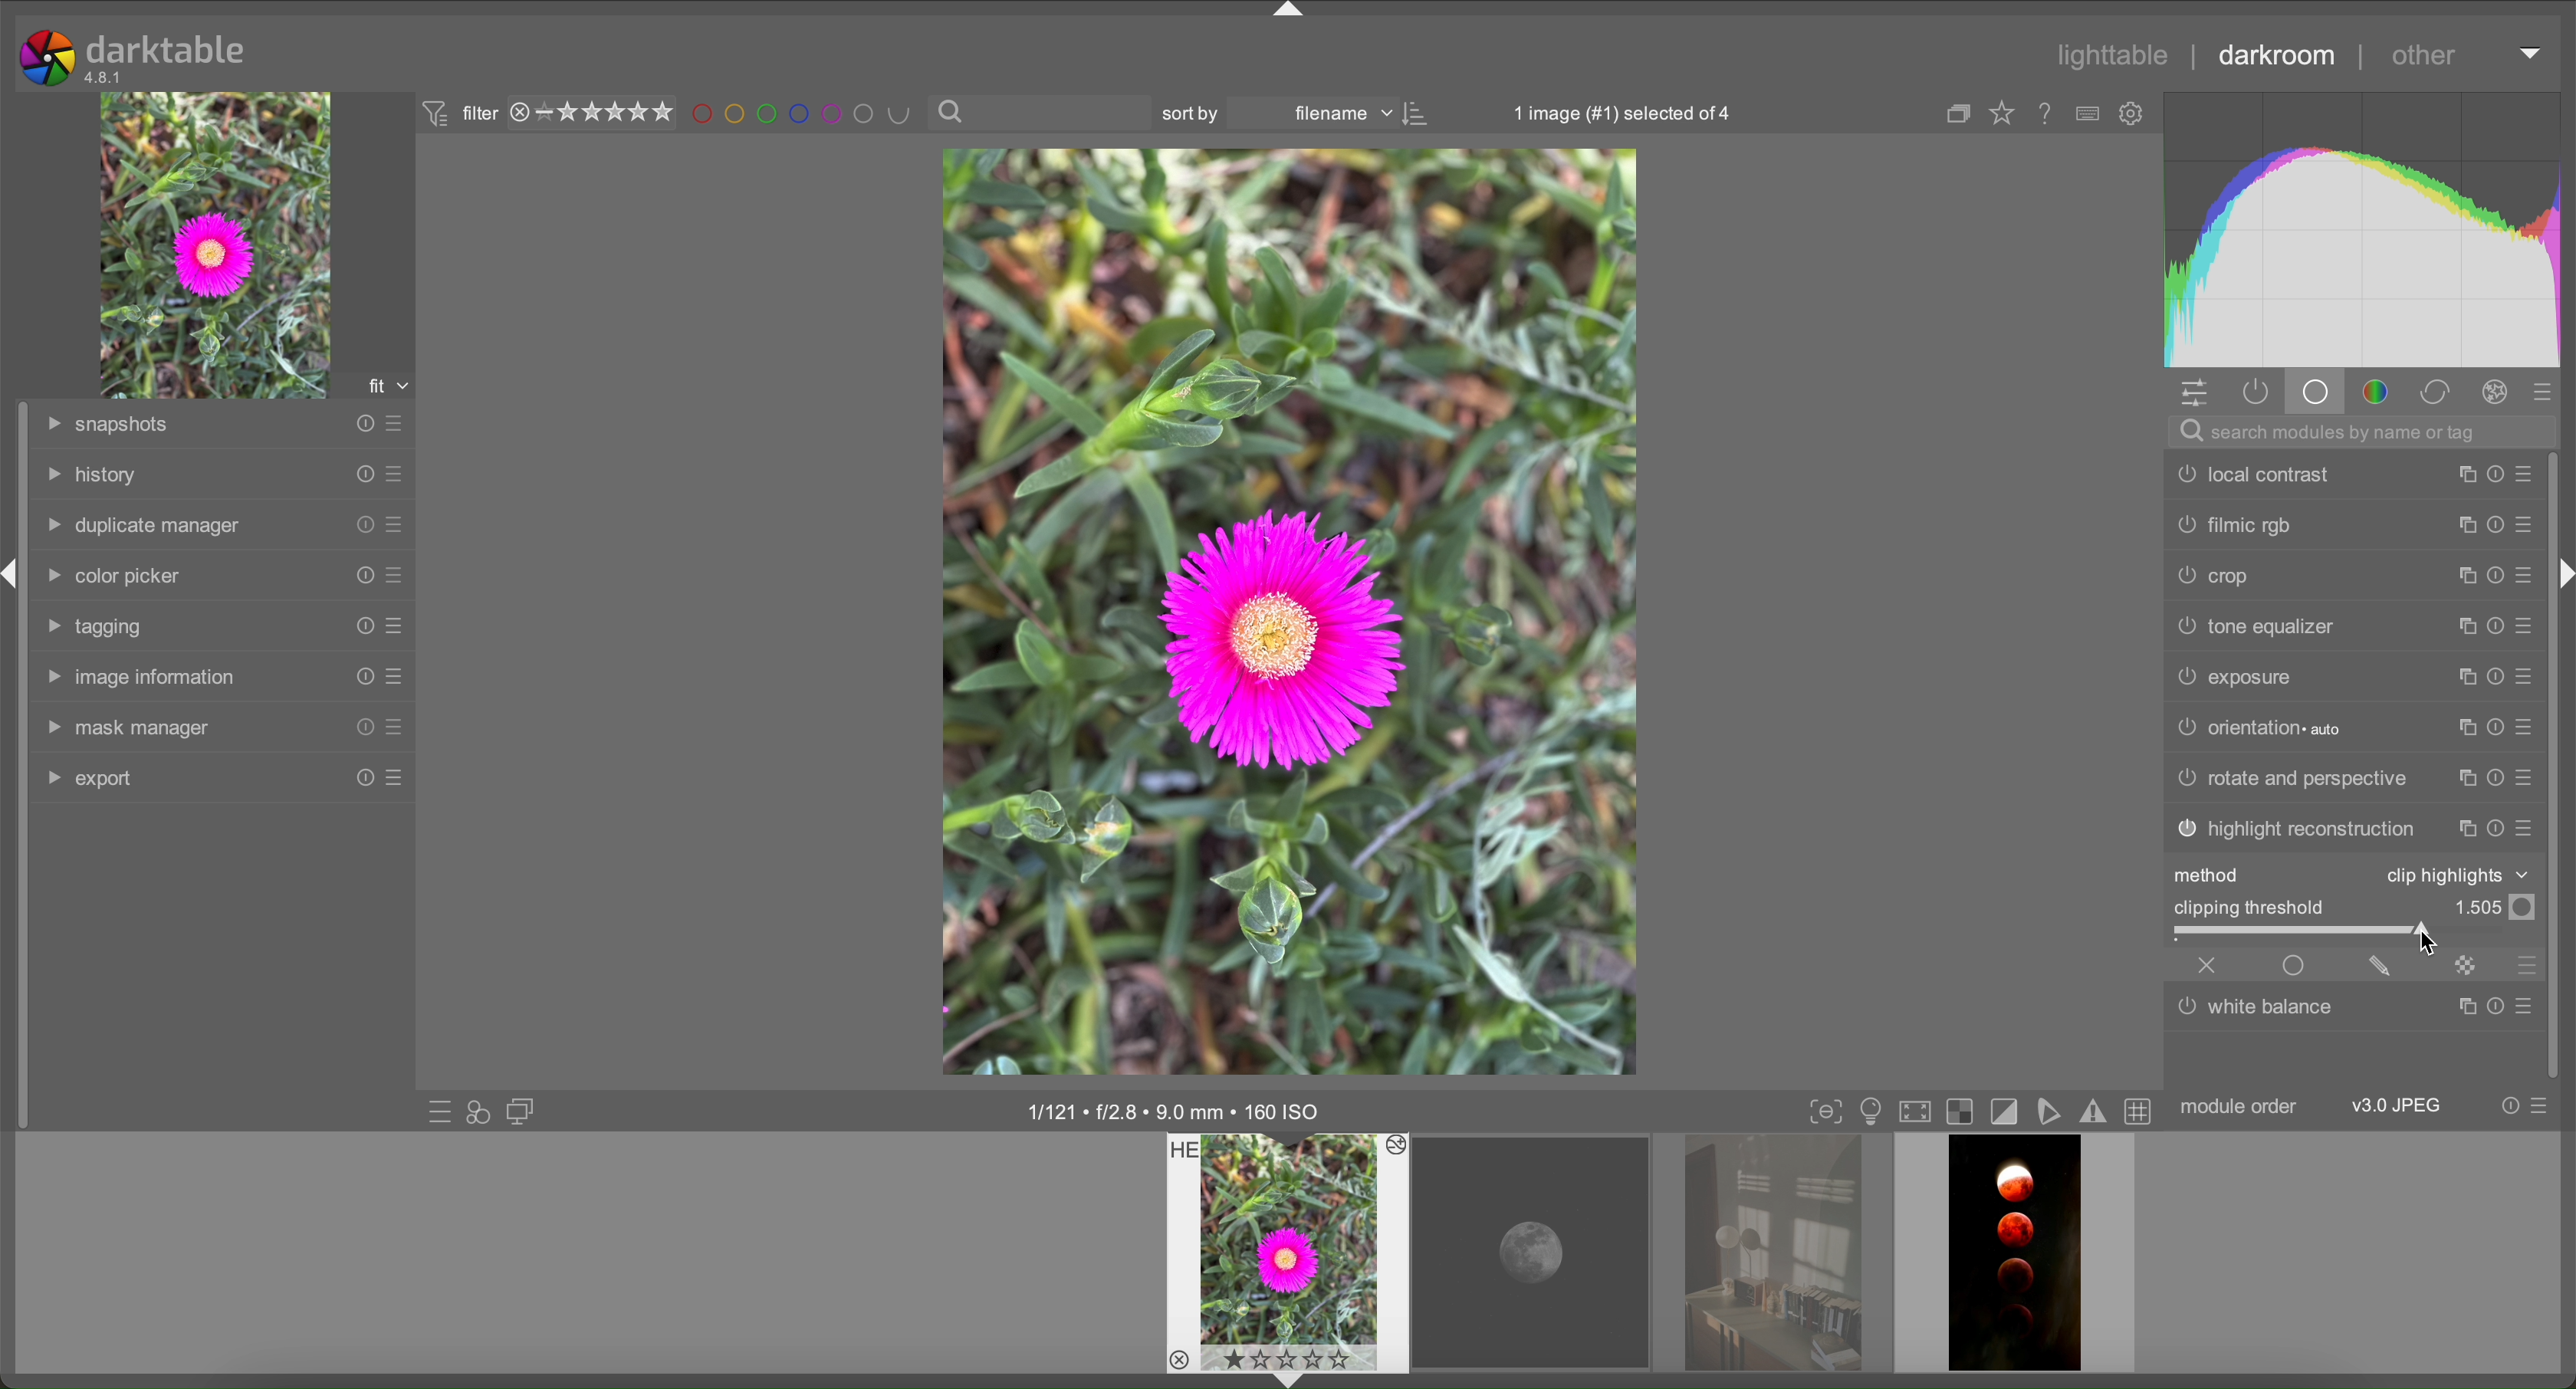 This screenshot has width=2576, height=1389. I want to click on exposure, so click(2233, 676).